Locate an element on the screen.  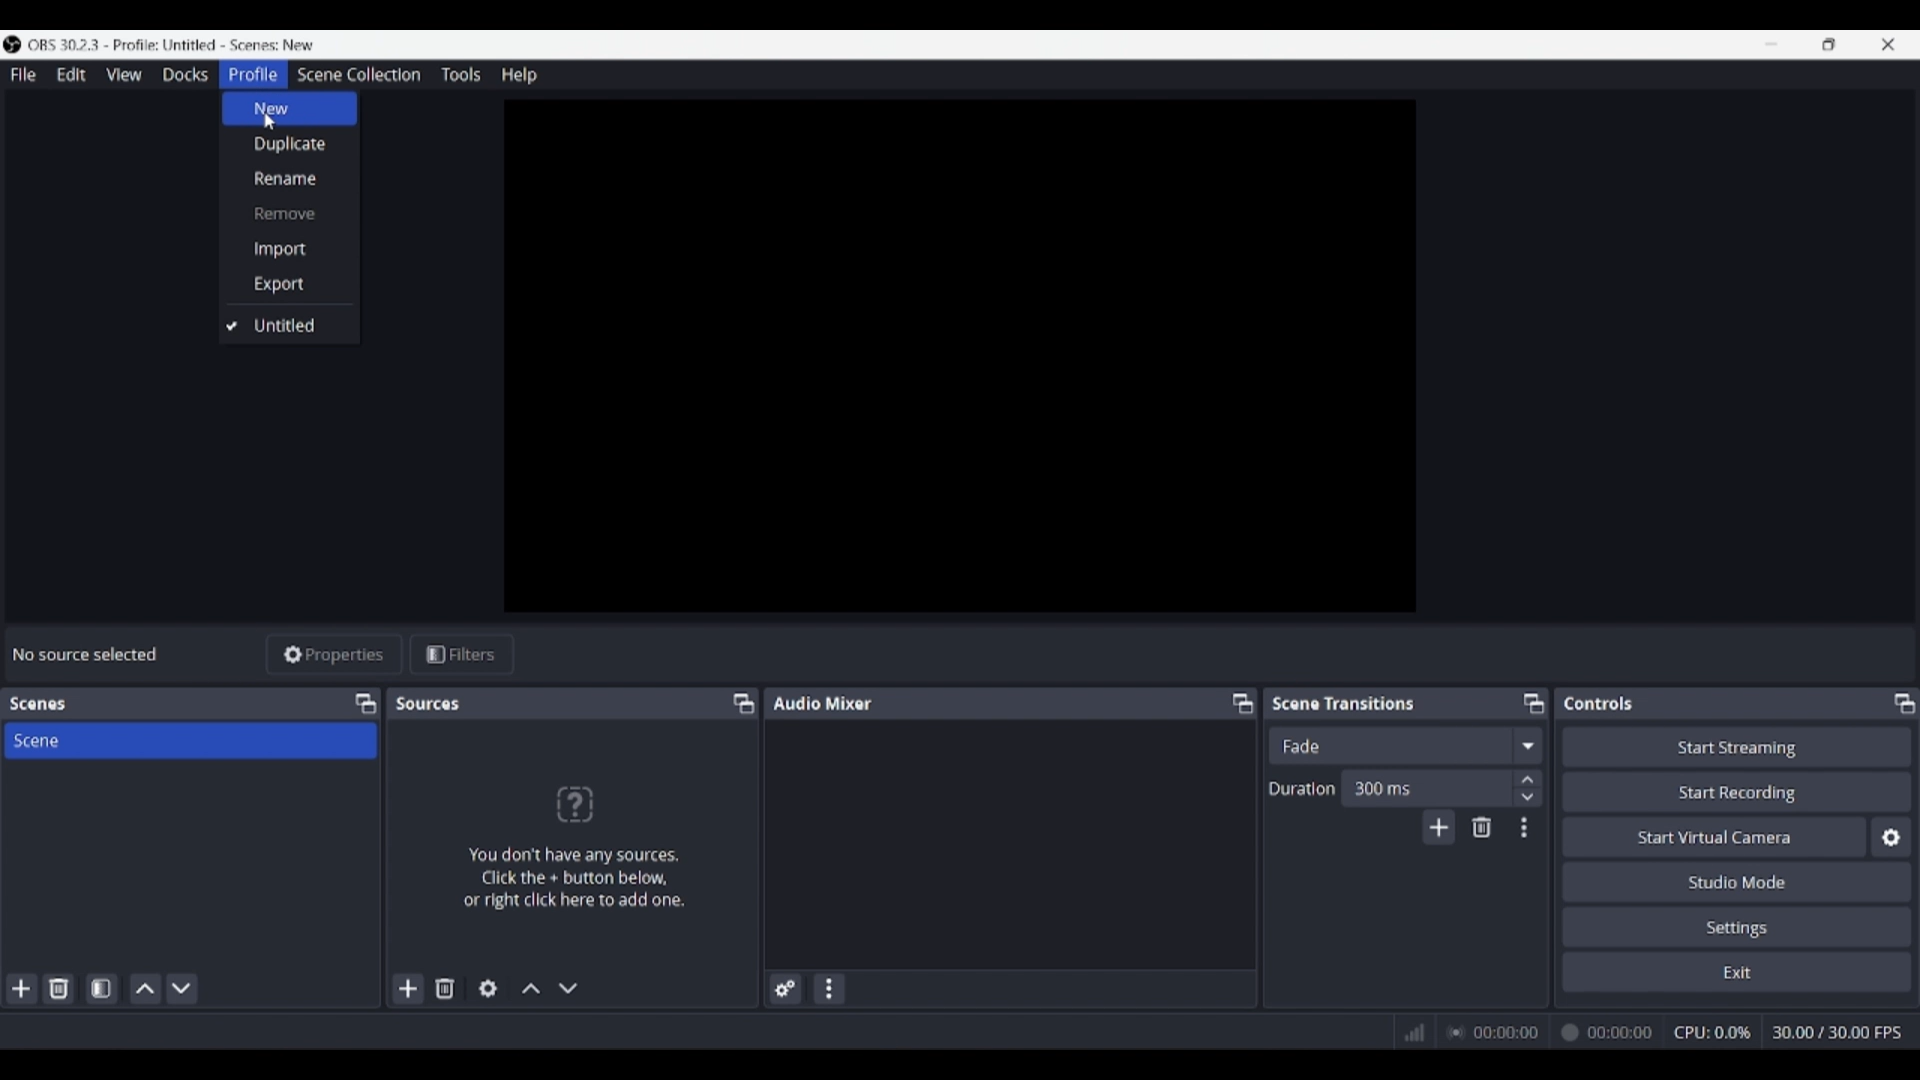
Help menu is located at coordinates (519, 75).